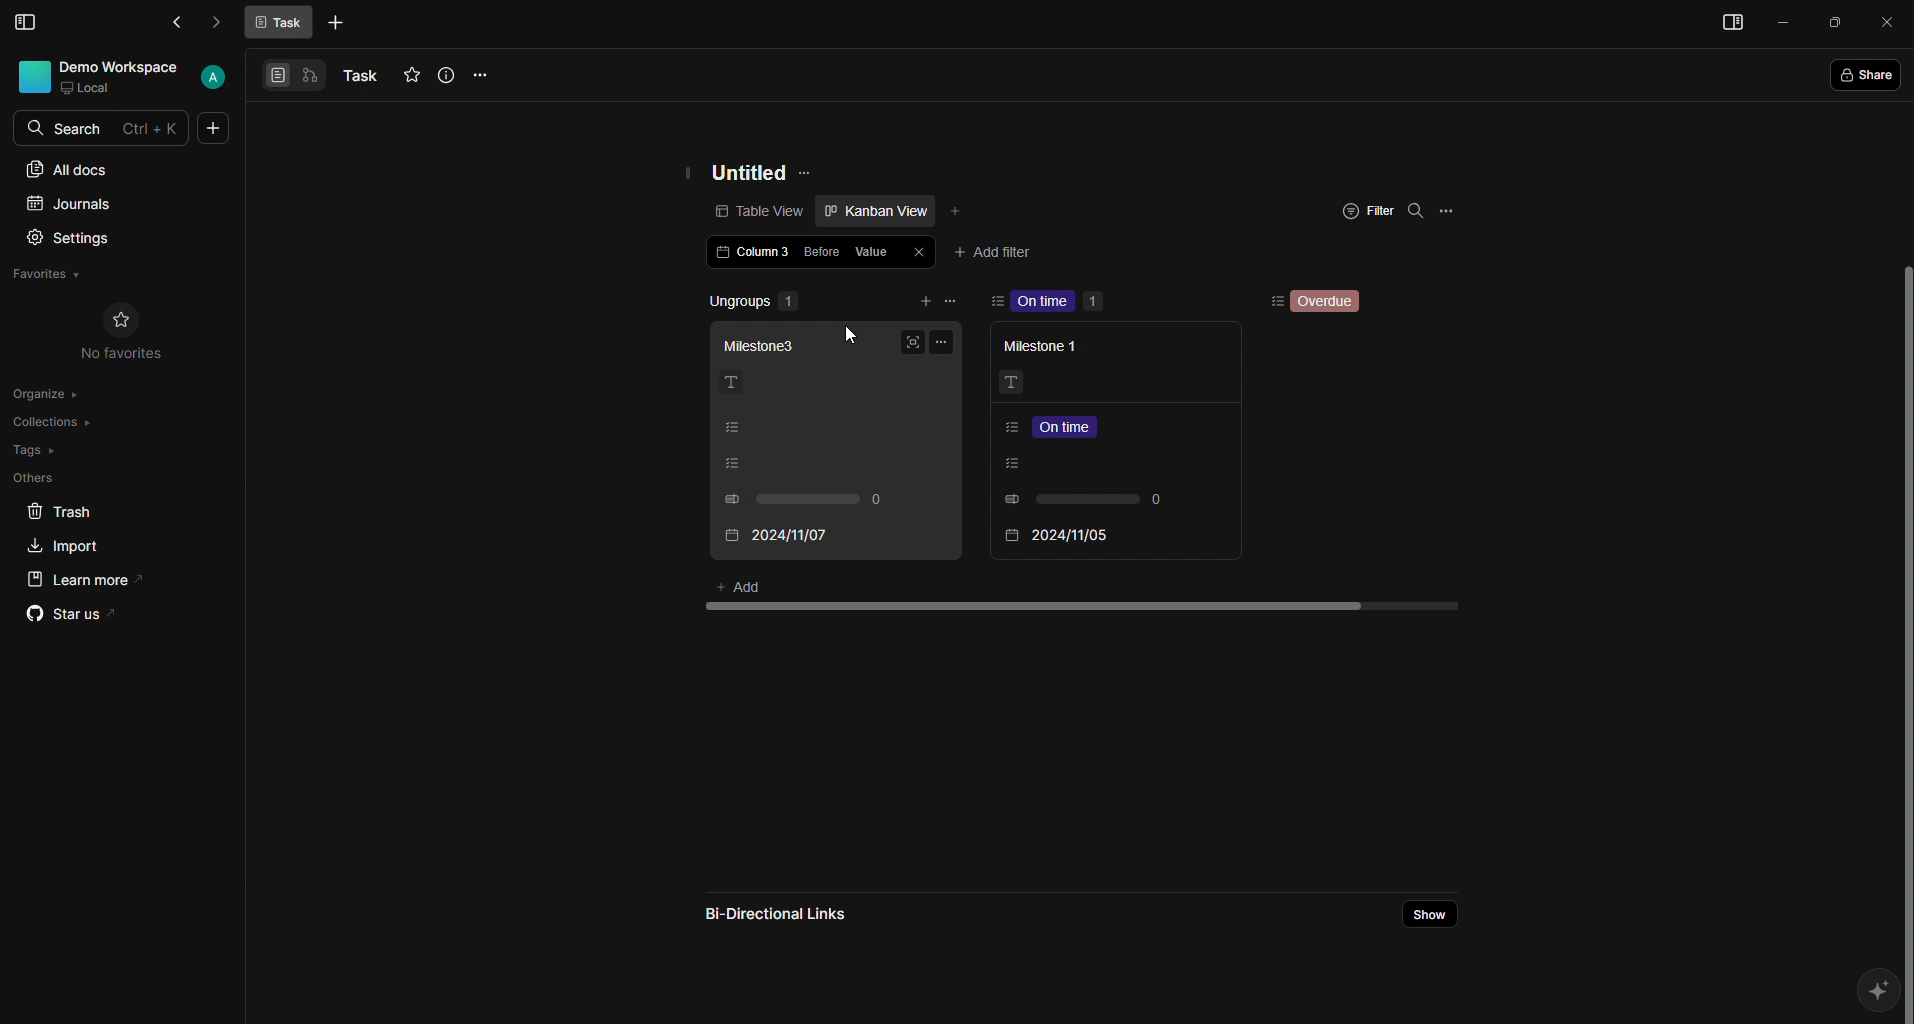 This screenshot has width=1914, height=1024. I want to click on More, so click(335, 25).